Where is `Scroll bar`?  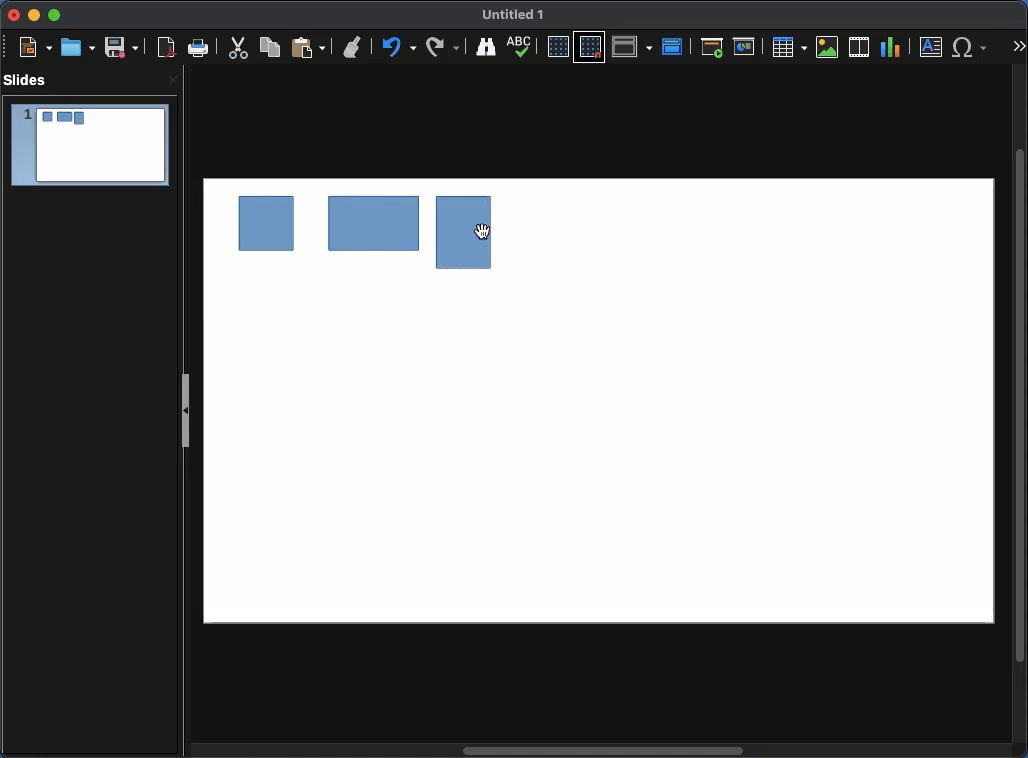
Scroll bar is located at coordinates (607, 750).